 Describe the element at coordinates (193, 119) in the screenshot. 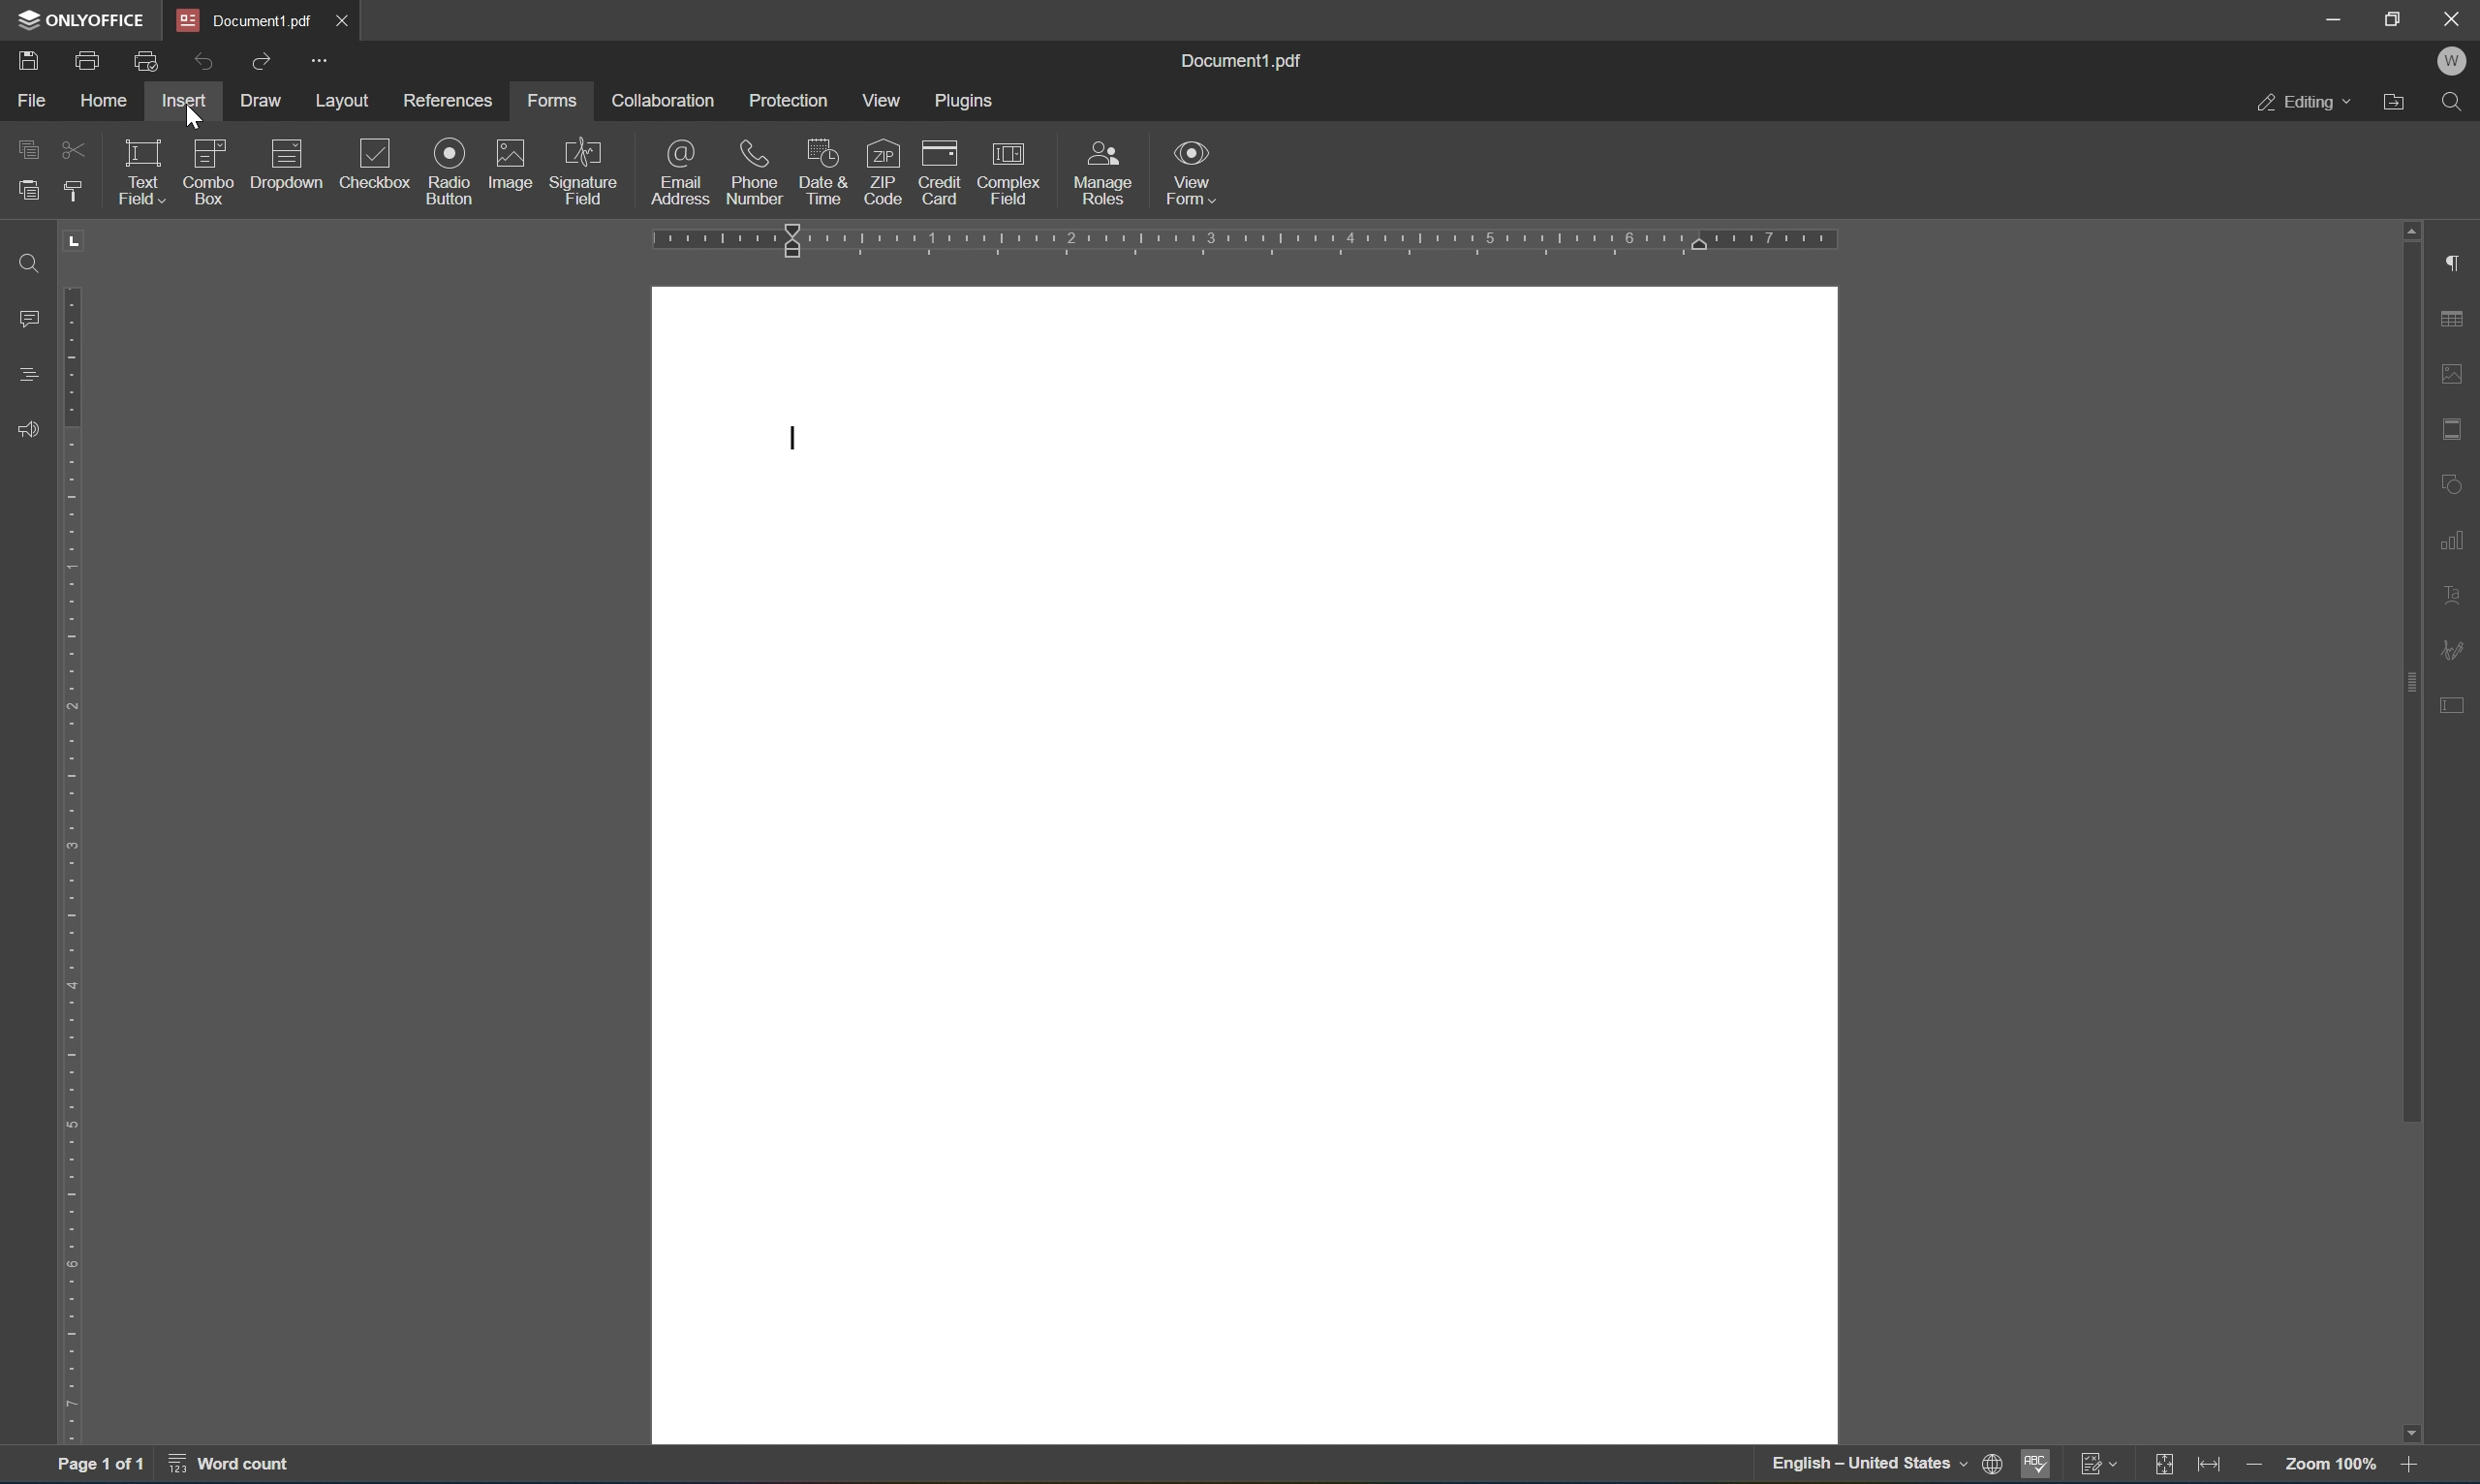

I see `cursor` at that location.